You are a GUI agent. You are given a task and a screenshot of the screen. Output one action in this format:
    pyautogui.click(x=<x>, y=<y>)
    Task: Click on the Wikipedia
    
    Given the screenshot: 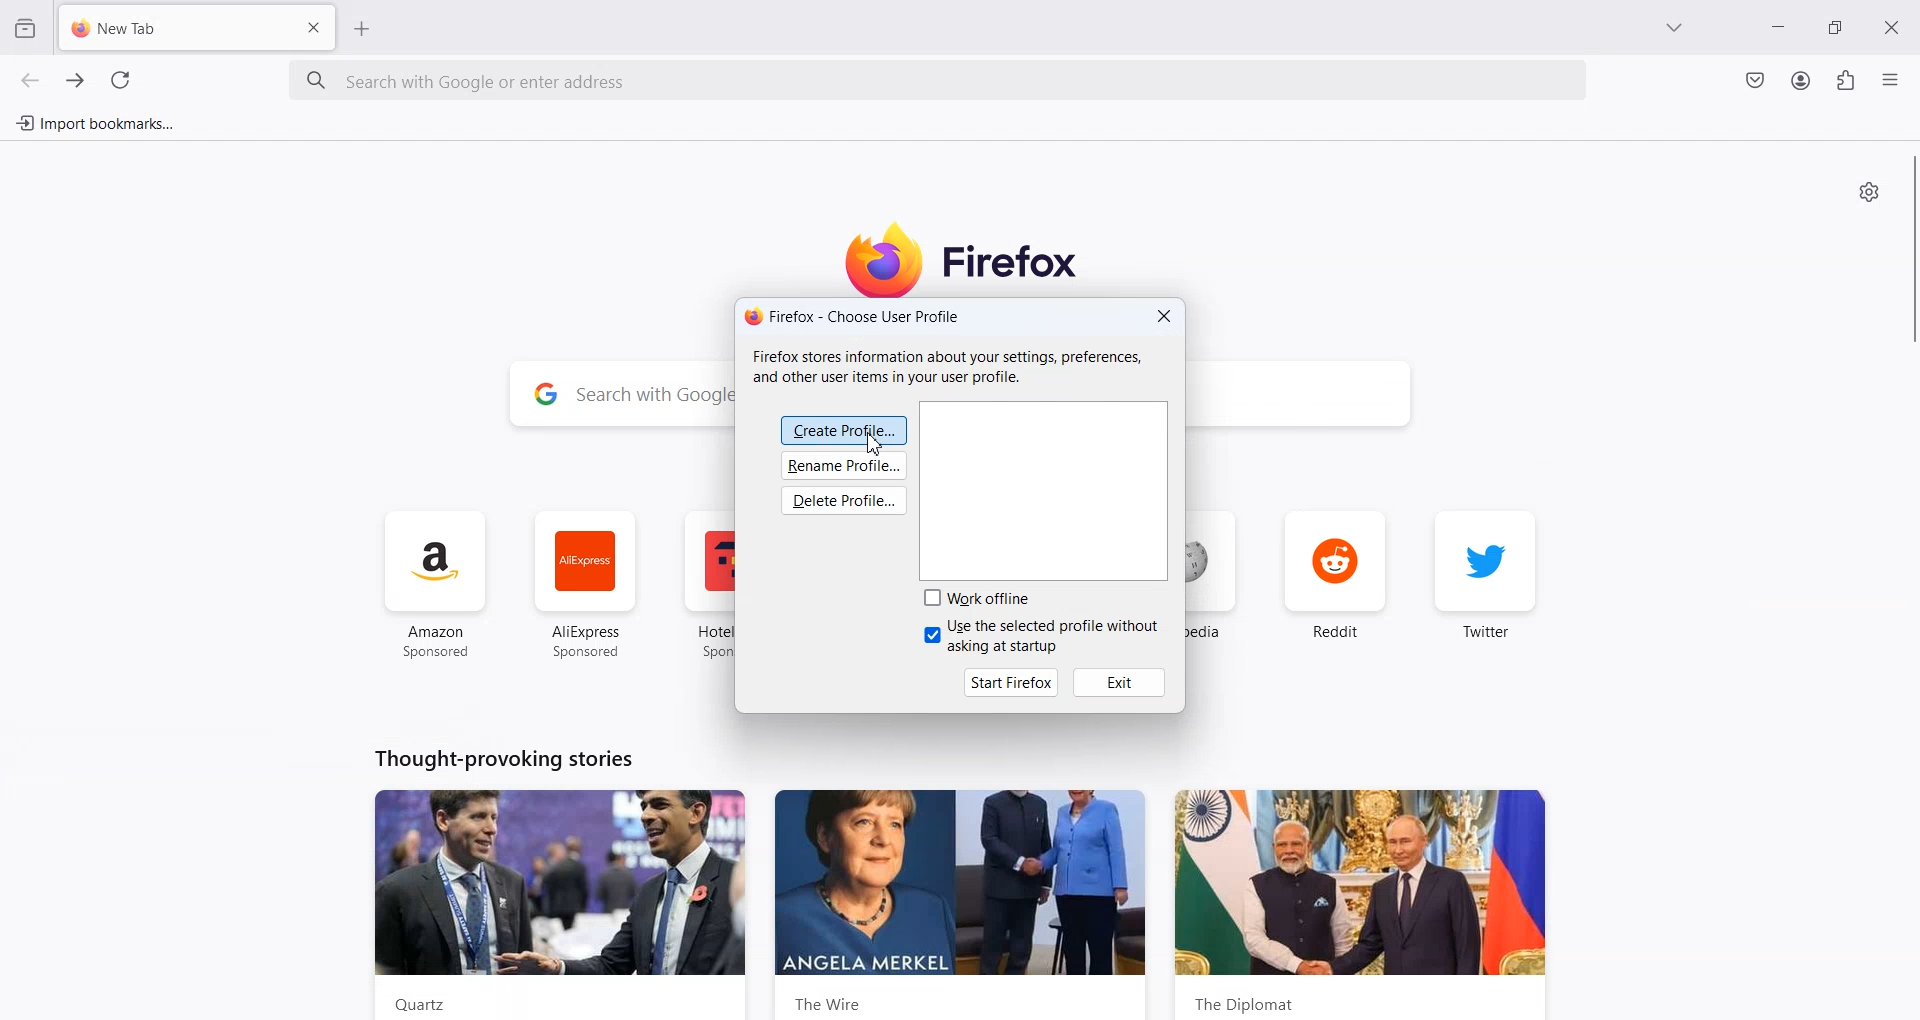 What is the action you would take?
    pyautogui.click(x=1217, y=587)
    